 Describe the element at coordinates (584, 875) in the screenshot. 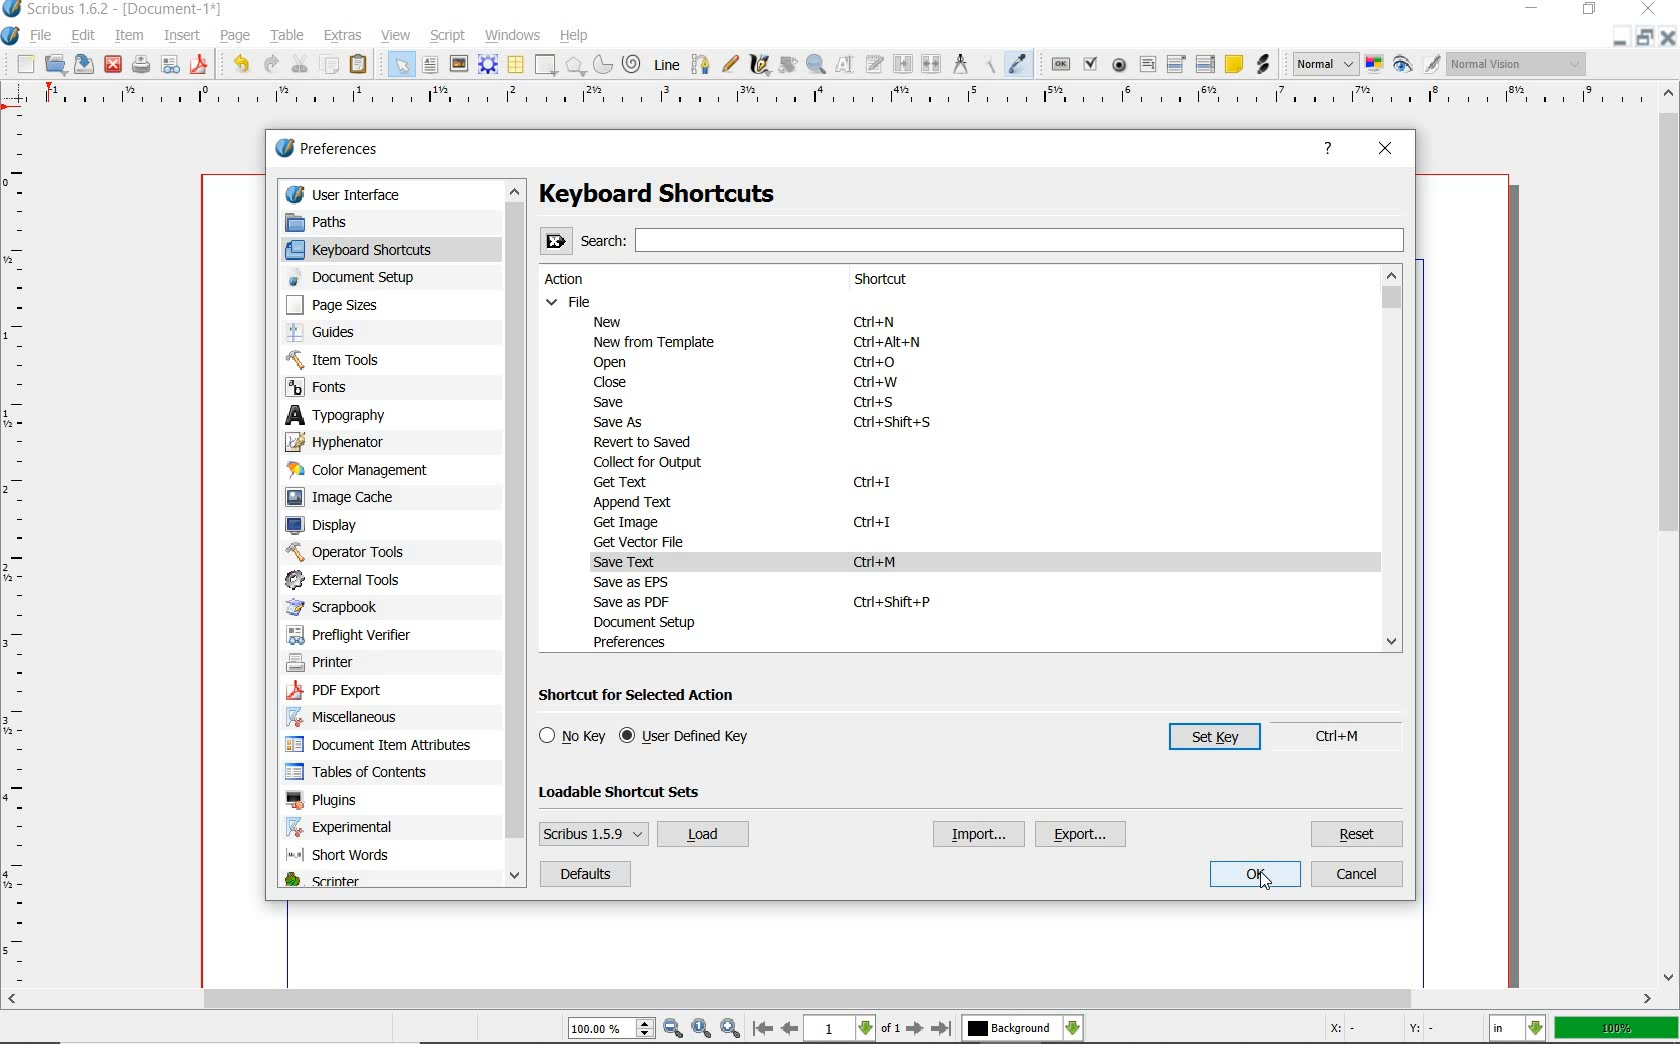

I see `default` at that location.